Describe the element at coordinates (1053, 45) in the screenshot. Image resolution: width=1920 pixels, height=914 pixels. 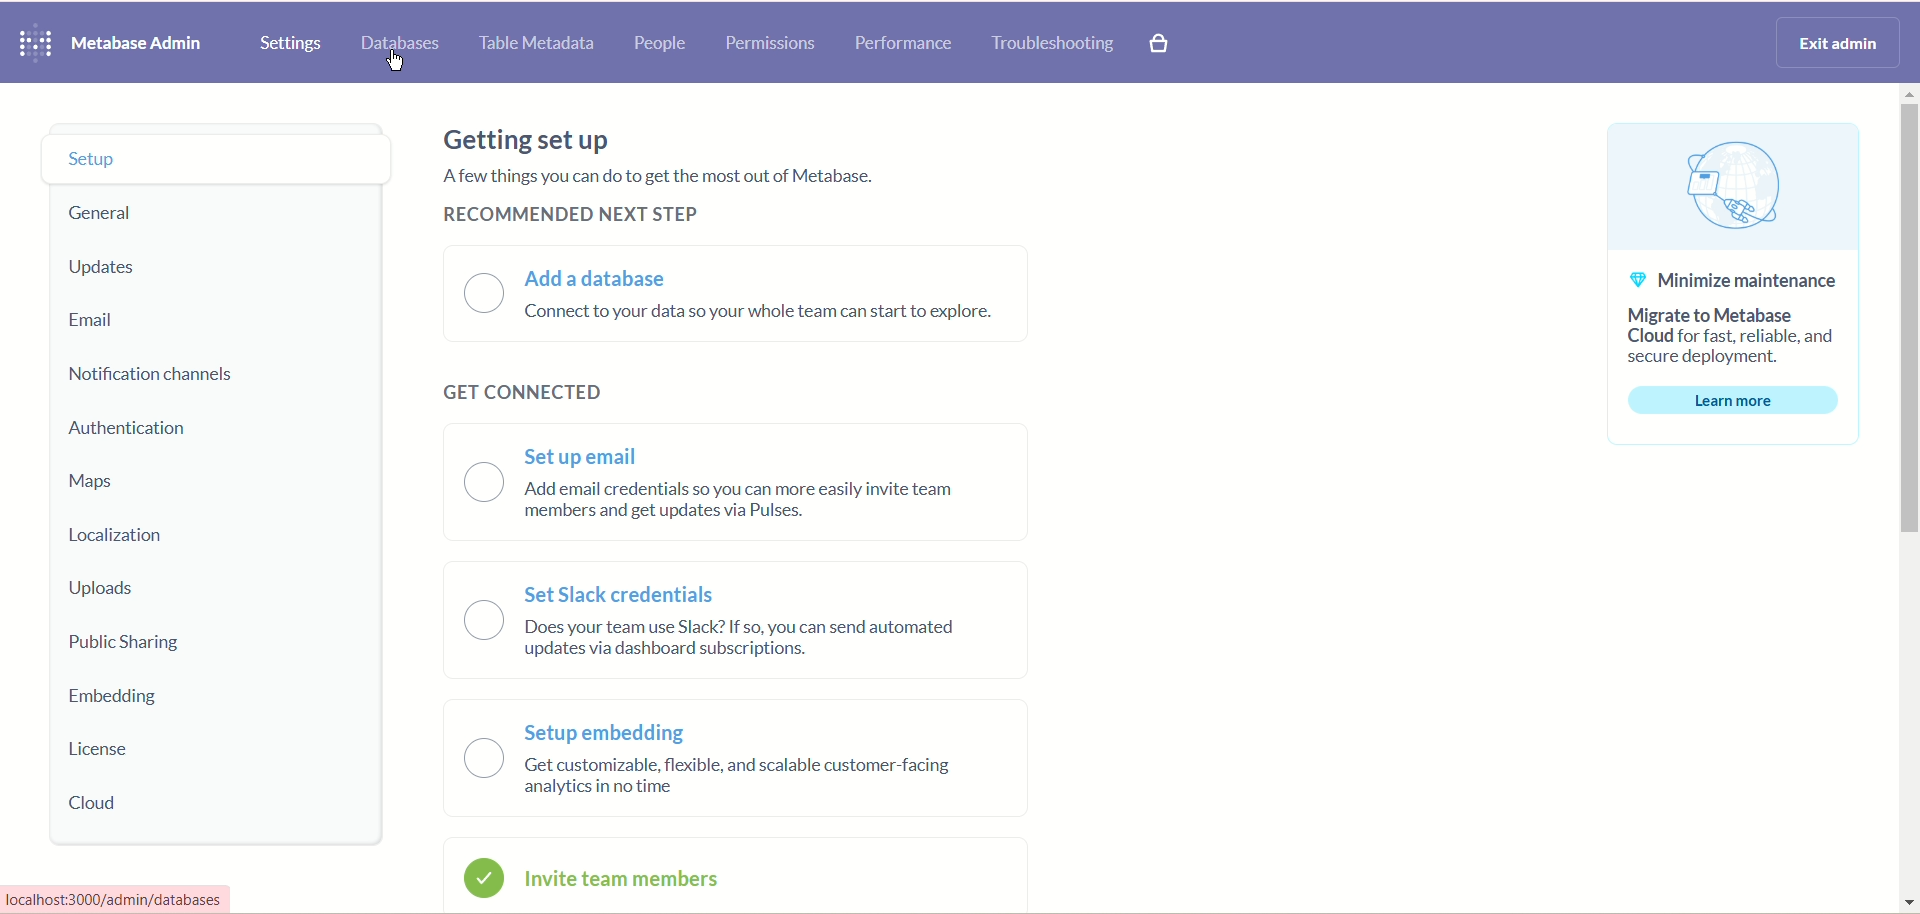
I see `troubleshooting` at that location.